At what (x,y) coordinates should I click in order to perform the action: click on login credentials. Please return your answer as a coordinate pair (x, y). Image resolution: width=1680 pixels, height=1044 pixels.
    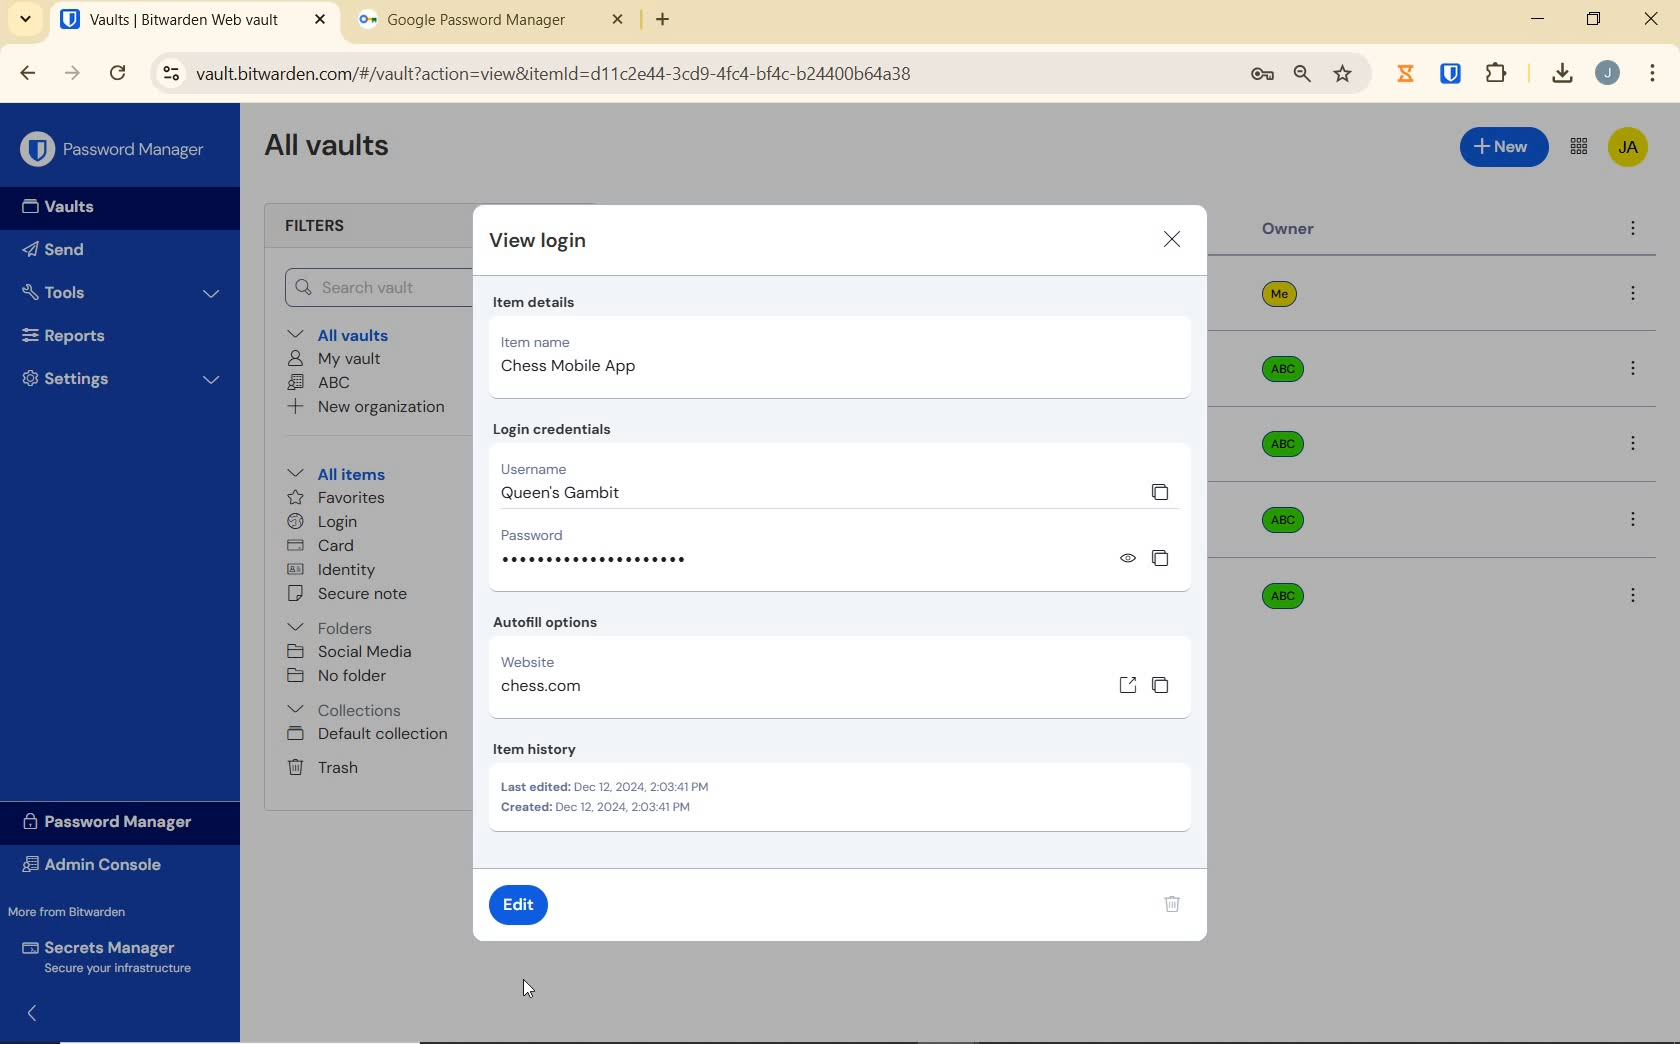
    Looking at the image, I should click on (561, 429).